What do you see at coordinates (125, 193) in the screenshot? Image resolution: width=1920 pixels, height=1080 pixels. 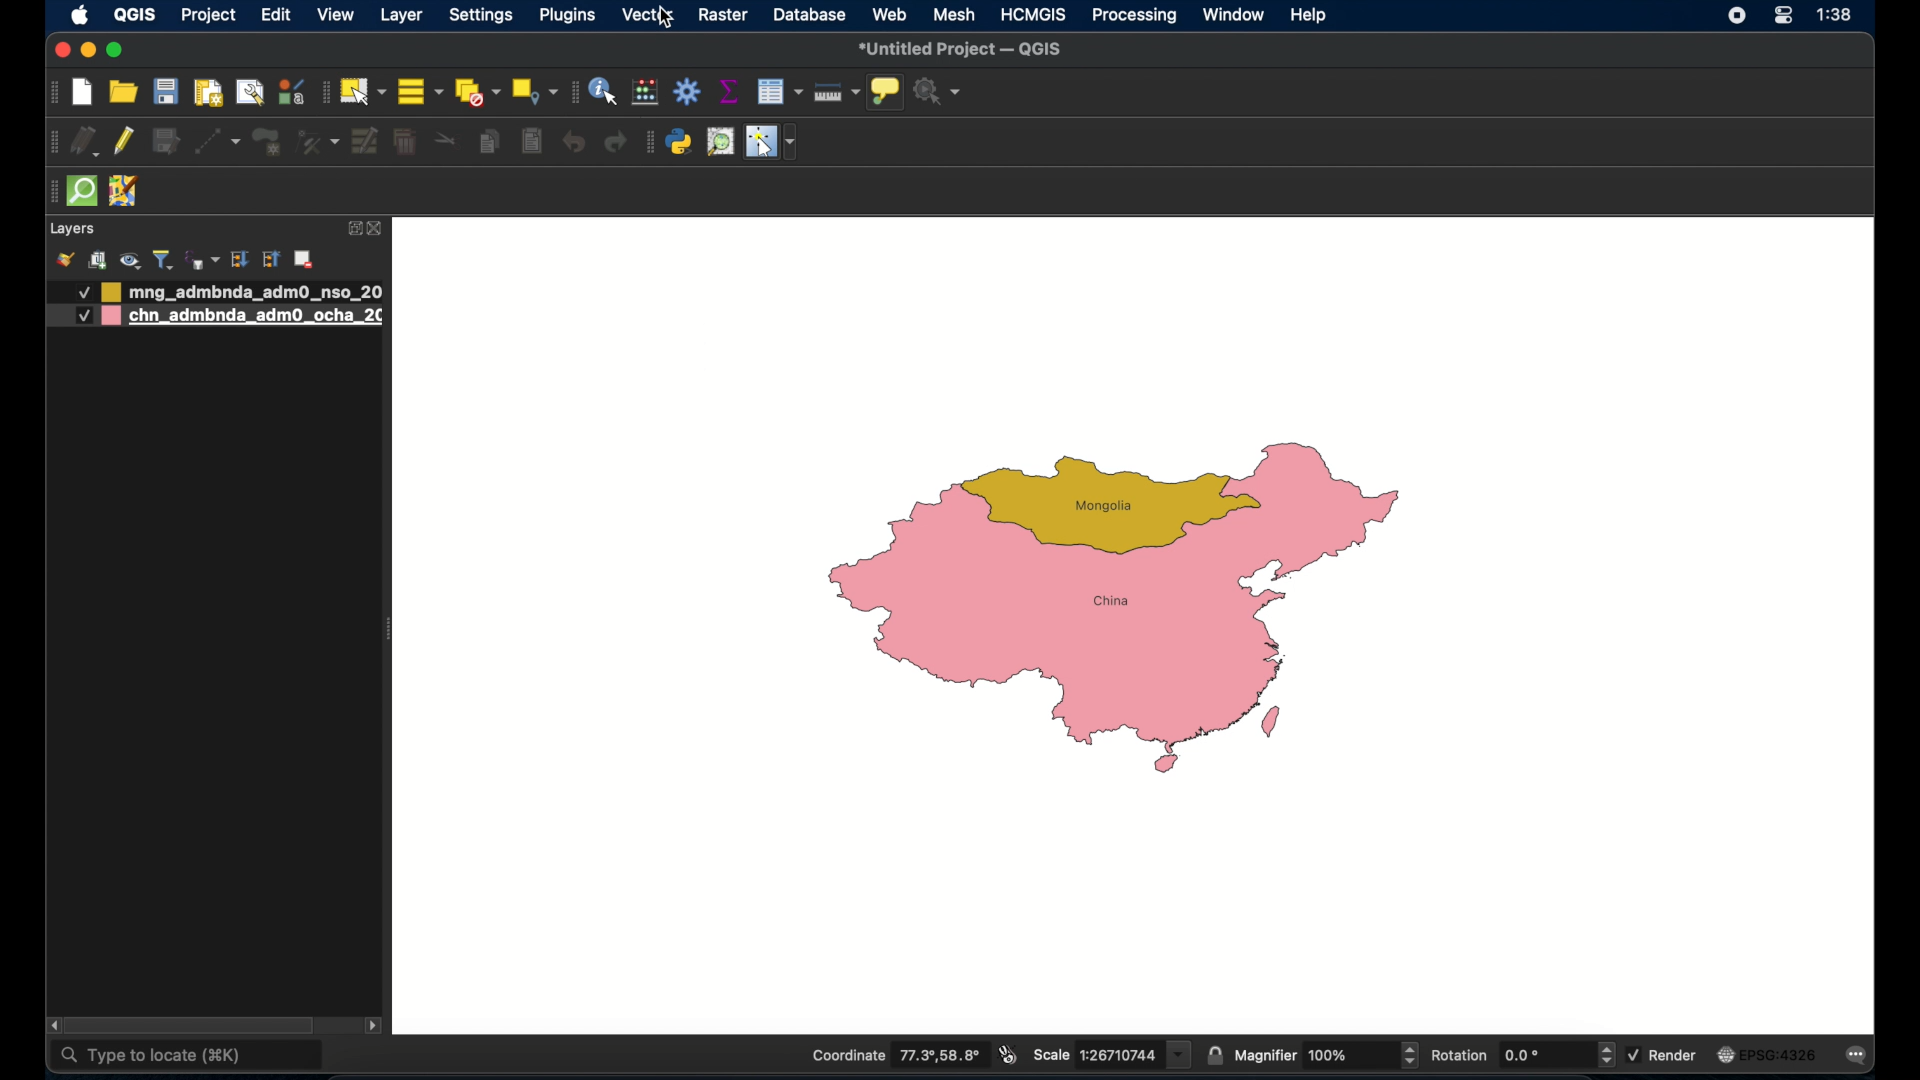 I see `josh remote` at bounding box center [125, 193].